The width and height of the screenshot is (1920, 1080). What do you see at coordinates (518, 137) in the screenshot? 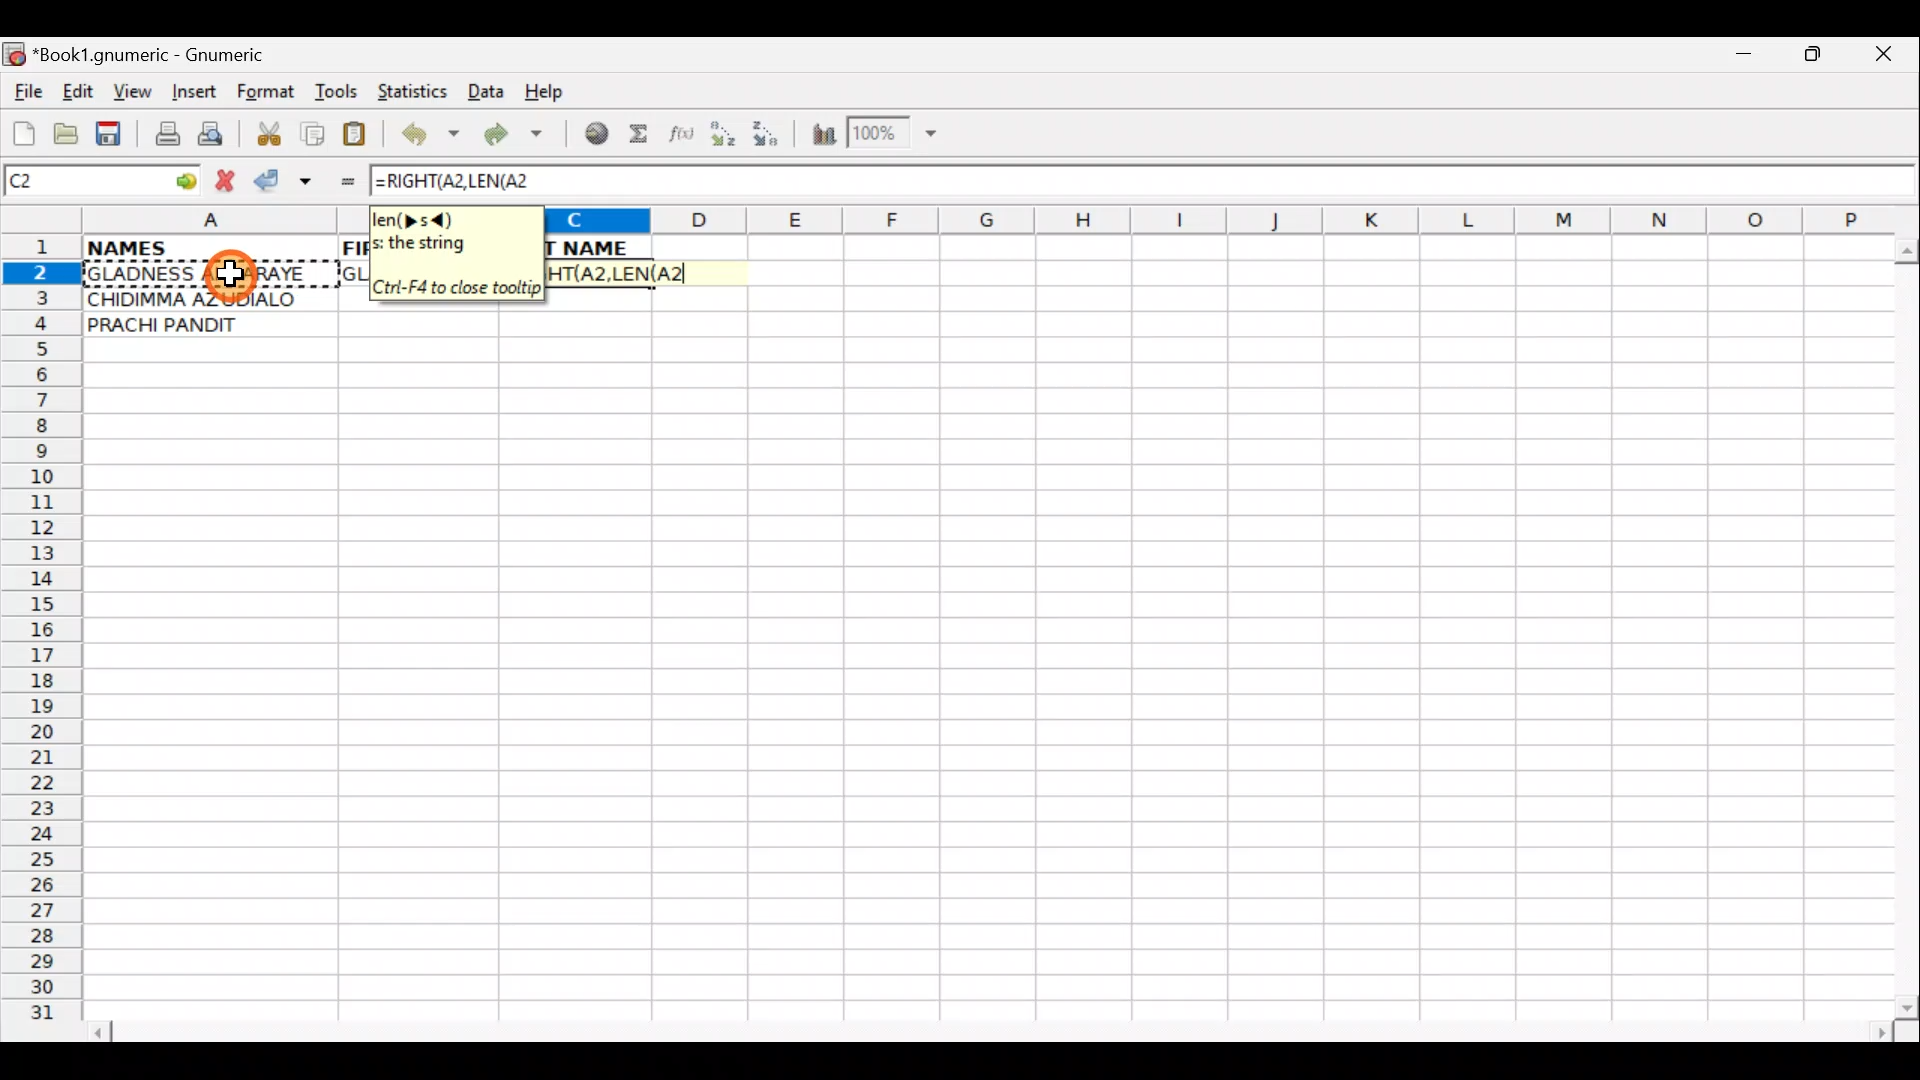
I see `Redo undone action` at bounding box center [518, 137].